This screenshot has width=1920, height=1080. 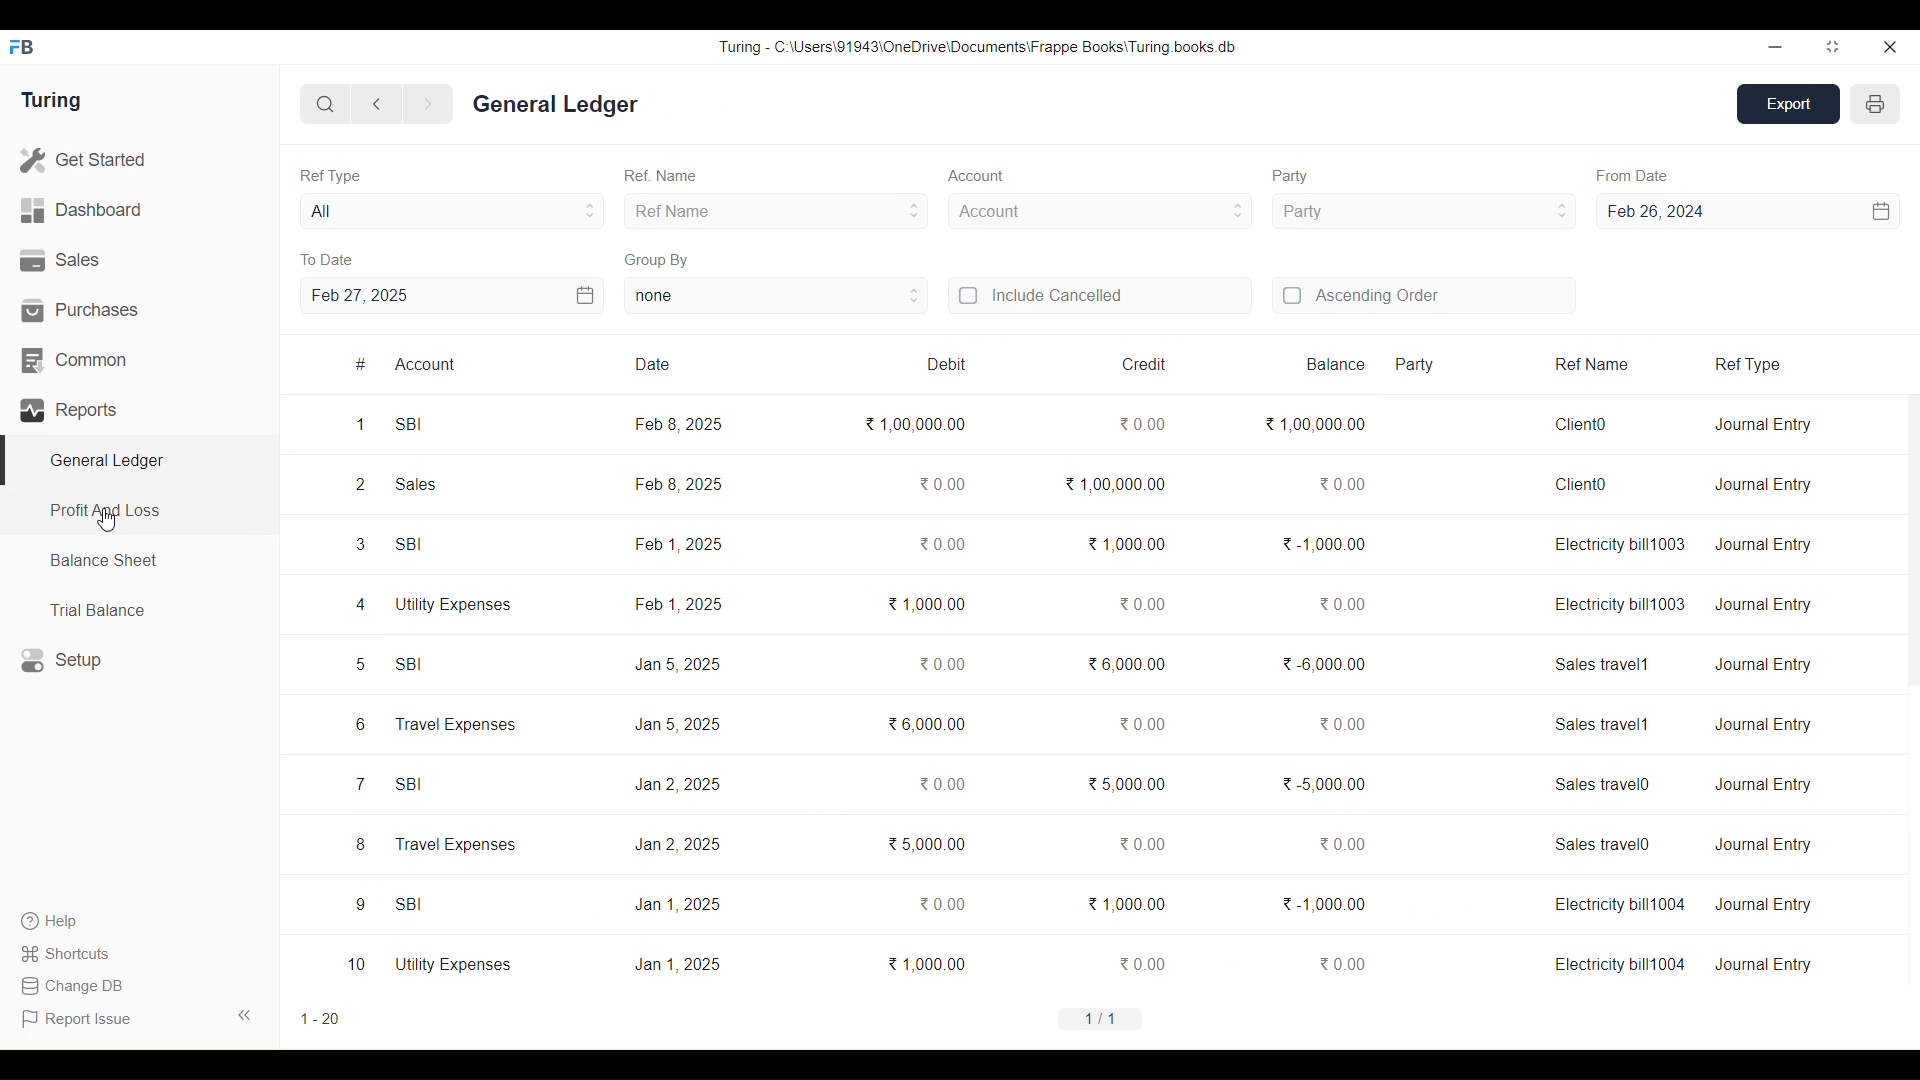 What do you see at coordinates (139, 361) in the screenshot?
I see `Common` at bounding box center [139, 361].